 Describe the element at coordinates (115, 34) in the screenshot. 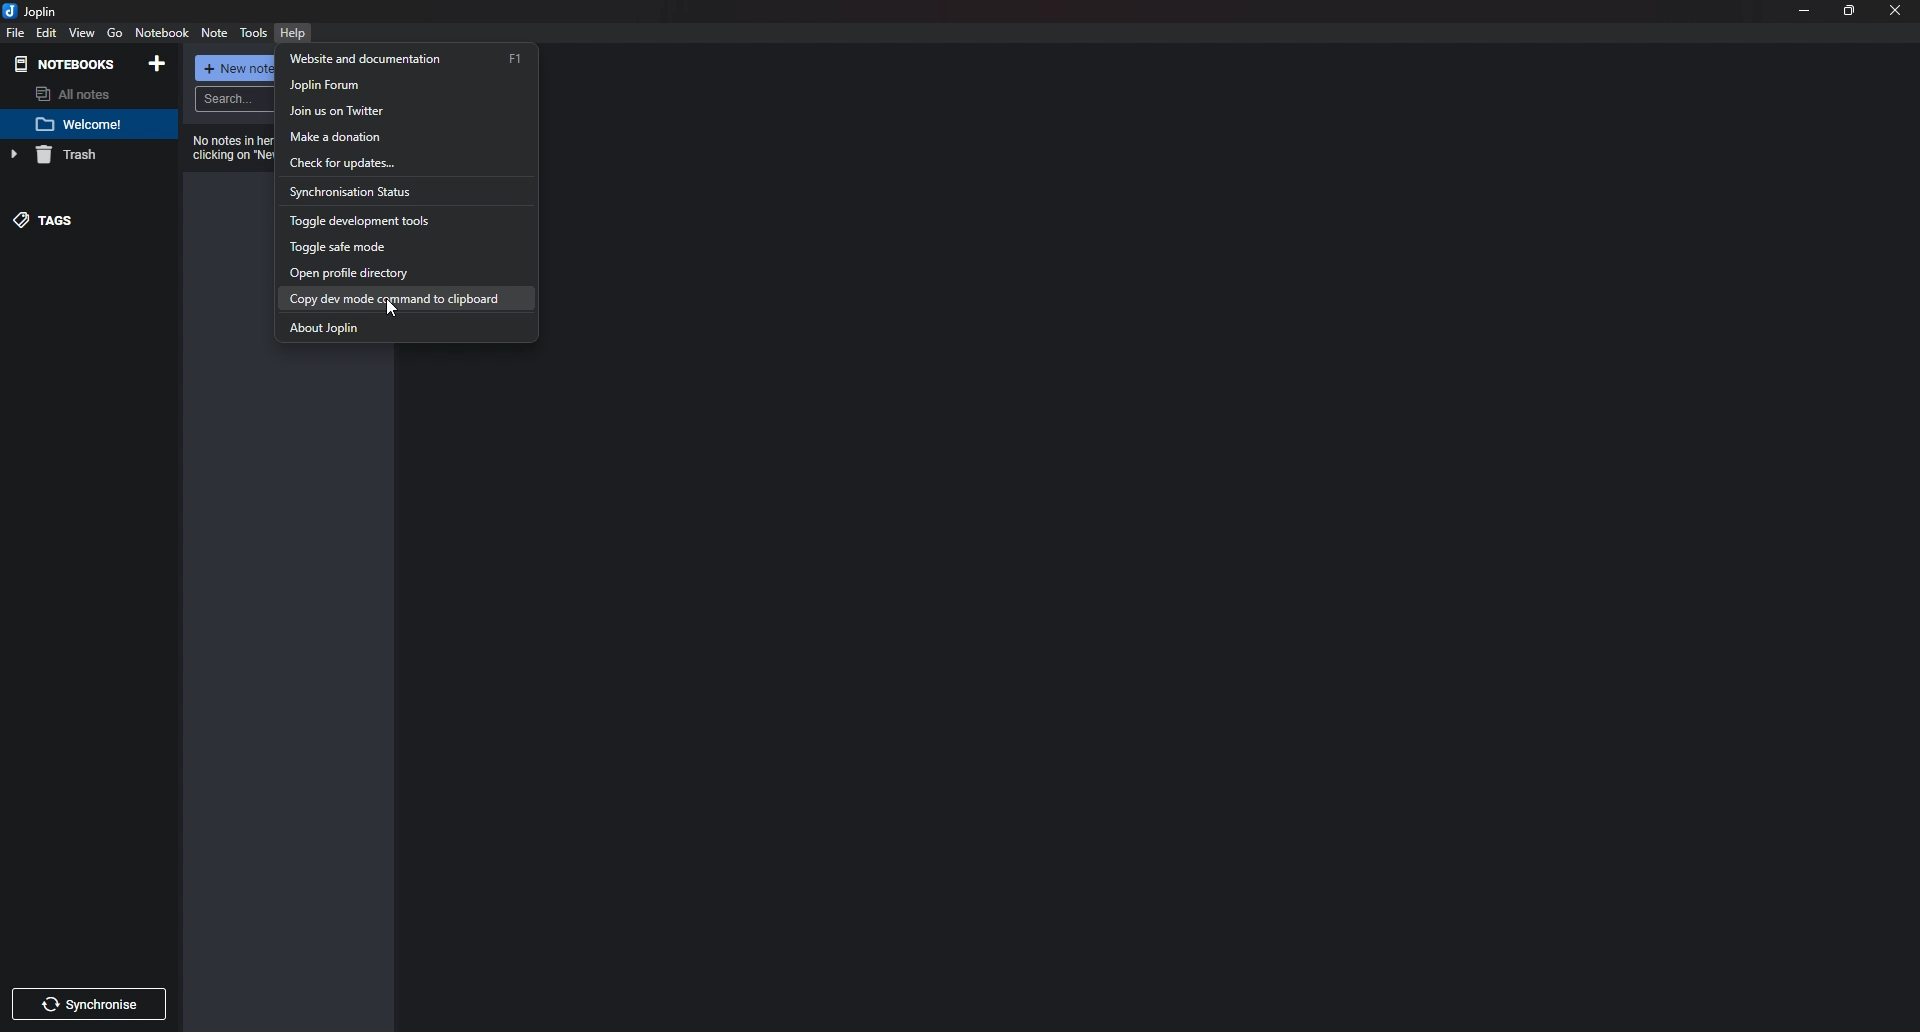

I see `go` at that location.